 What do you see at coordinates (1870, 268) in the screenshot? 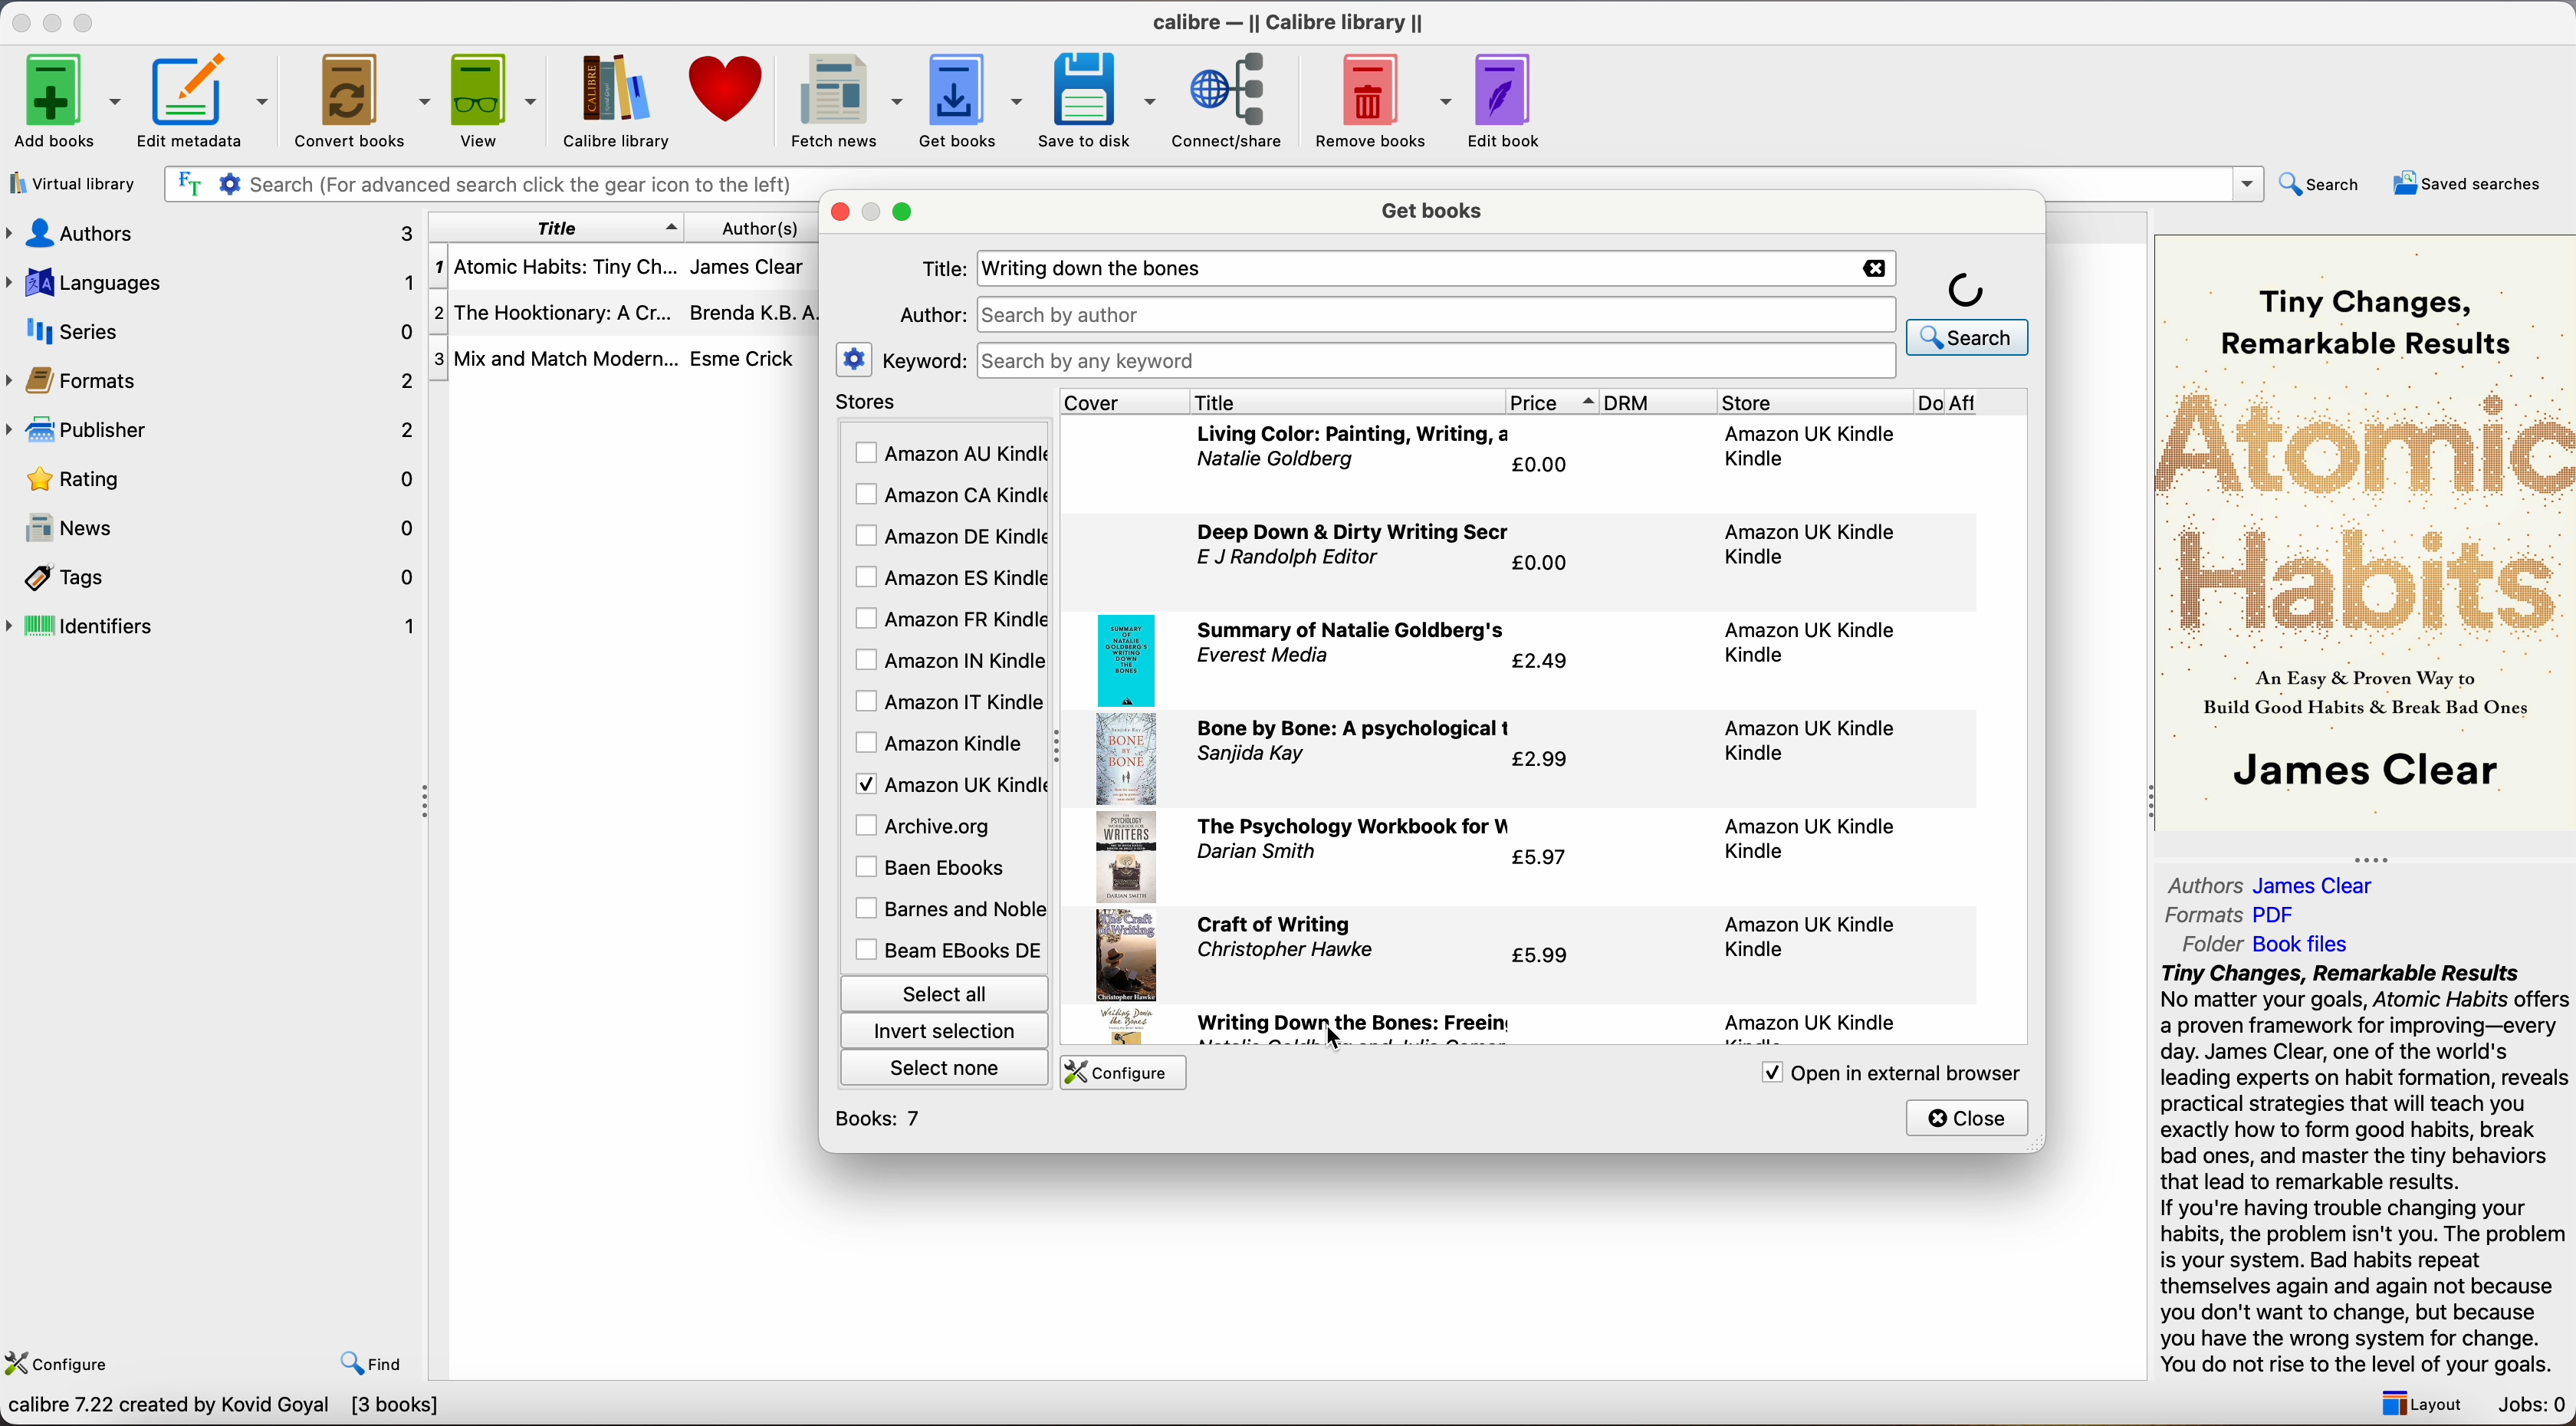
I see `clear` at bounding box center [1870, 268].